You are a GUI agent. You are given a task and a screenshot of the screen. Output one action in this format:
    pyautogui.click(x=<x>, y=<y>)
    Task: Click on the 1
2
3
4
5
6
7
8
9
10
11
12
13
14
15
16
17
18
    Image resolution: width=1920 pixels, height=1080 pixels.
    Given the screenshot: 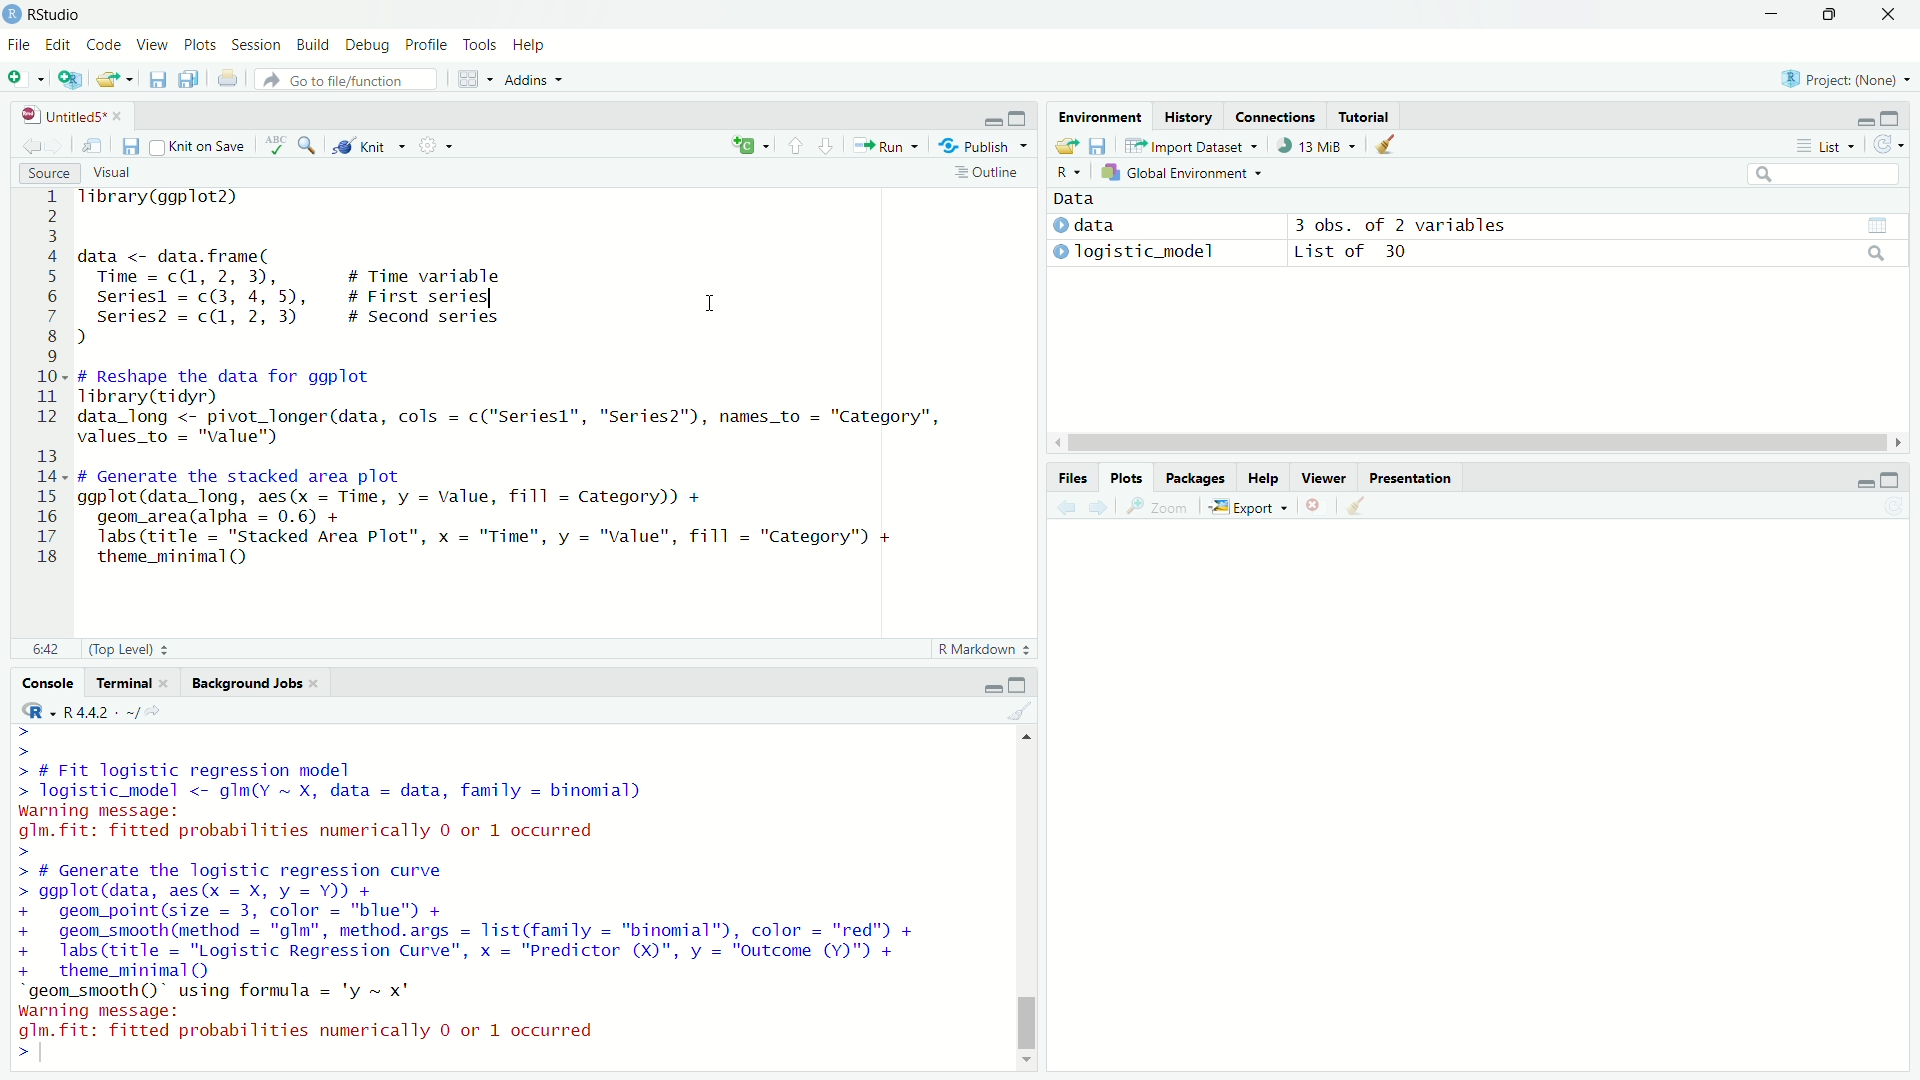 What is the action you would take?
    pyautogui.click(x=41, y=383)
    